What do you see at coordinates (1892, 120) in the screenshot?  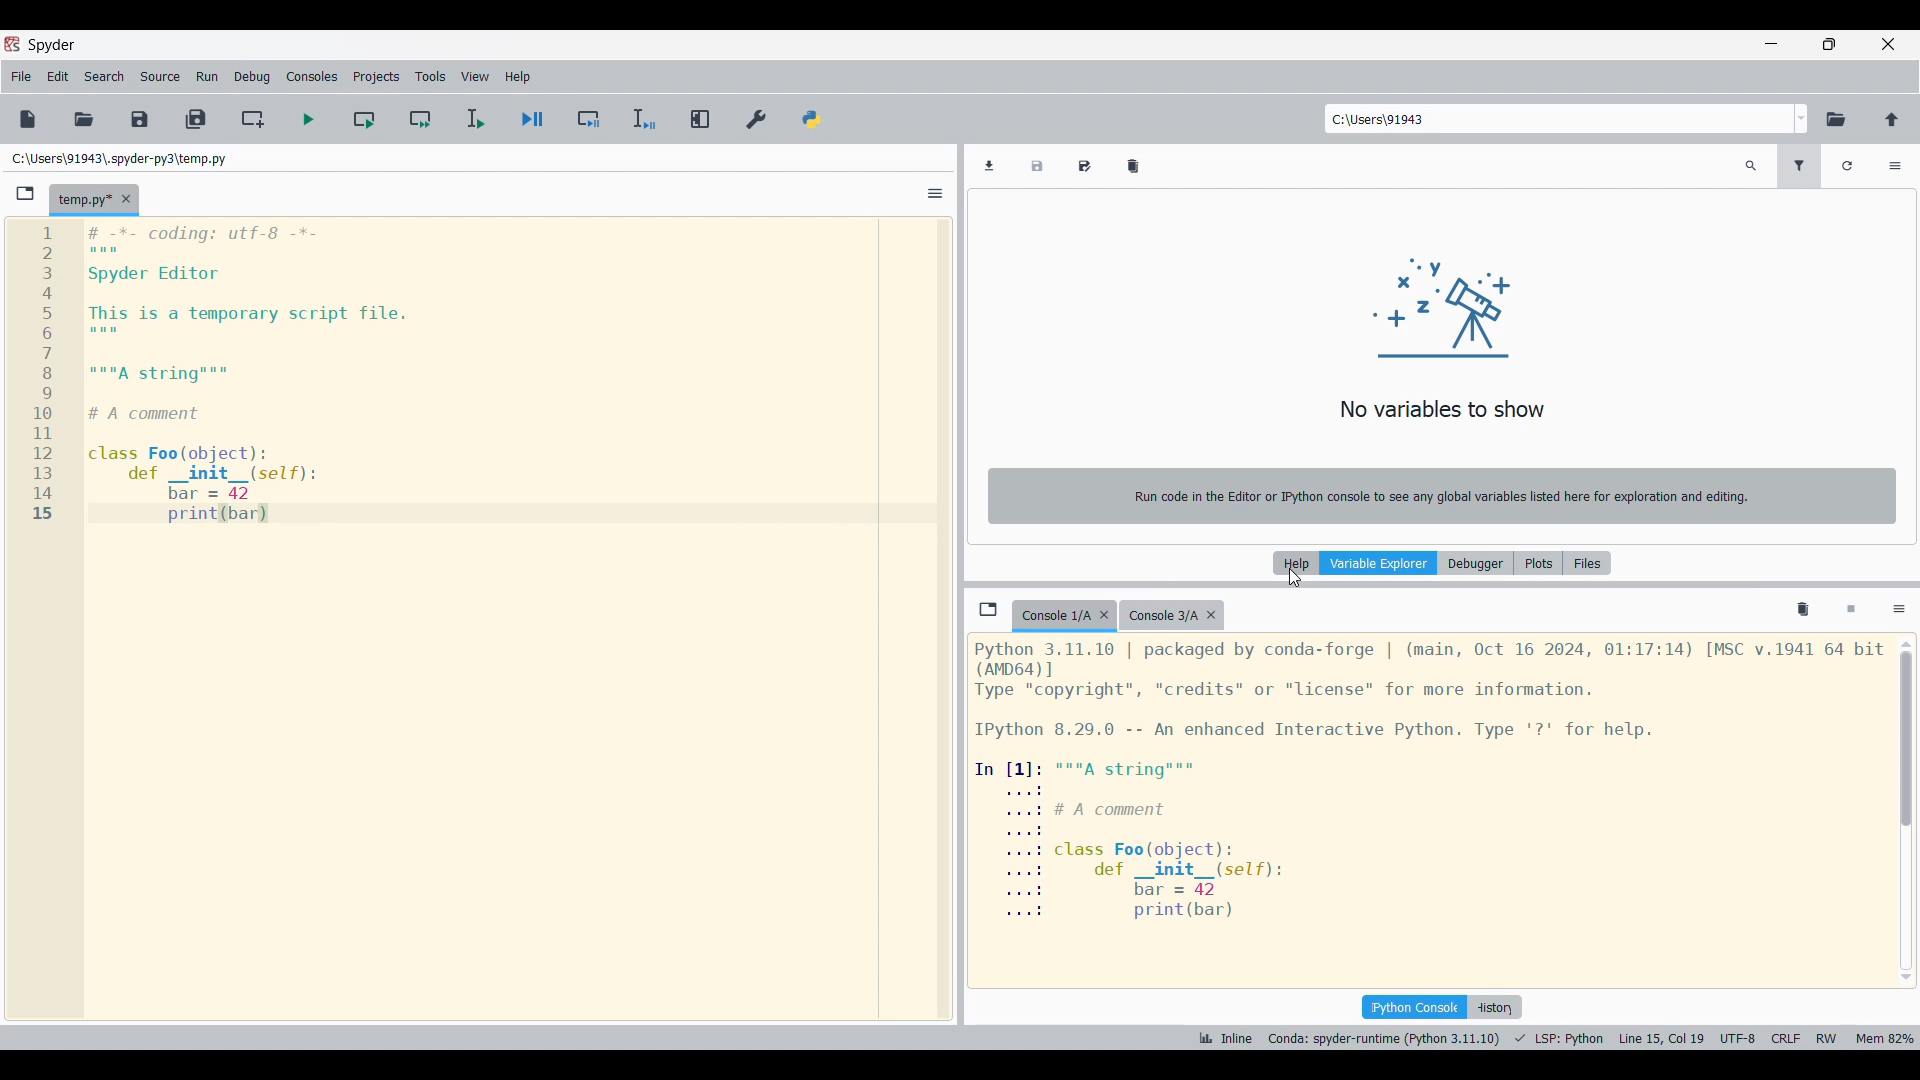 I see `Change to parent directory` at bounding box center [1892, 120].